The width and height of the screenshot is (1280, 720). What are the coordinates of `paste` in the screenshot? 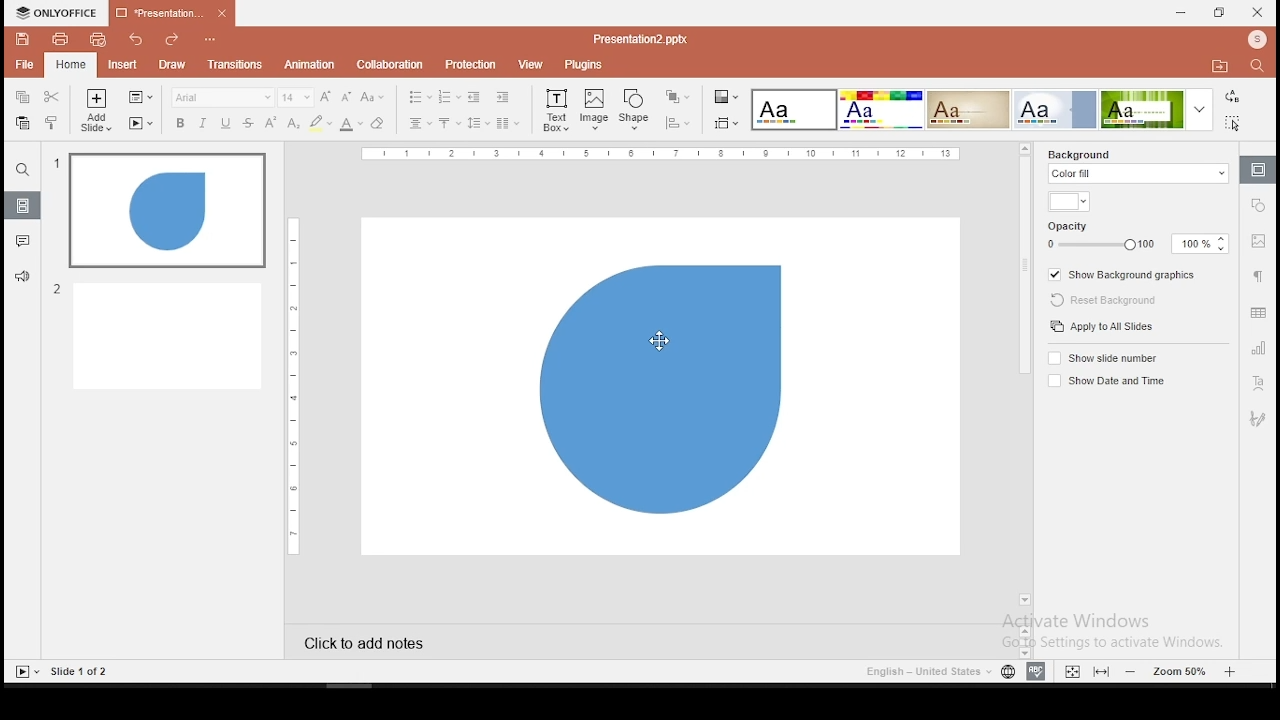 It's located at (24, 122).